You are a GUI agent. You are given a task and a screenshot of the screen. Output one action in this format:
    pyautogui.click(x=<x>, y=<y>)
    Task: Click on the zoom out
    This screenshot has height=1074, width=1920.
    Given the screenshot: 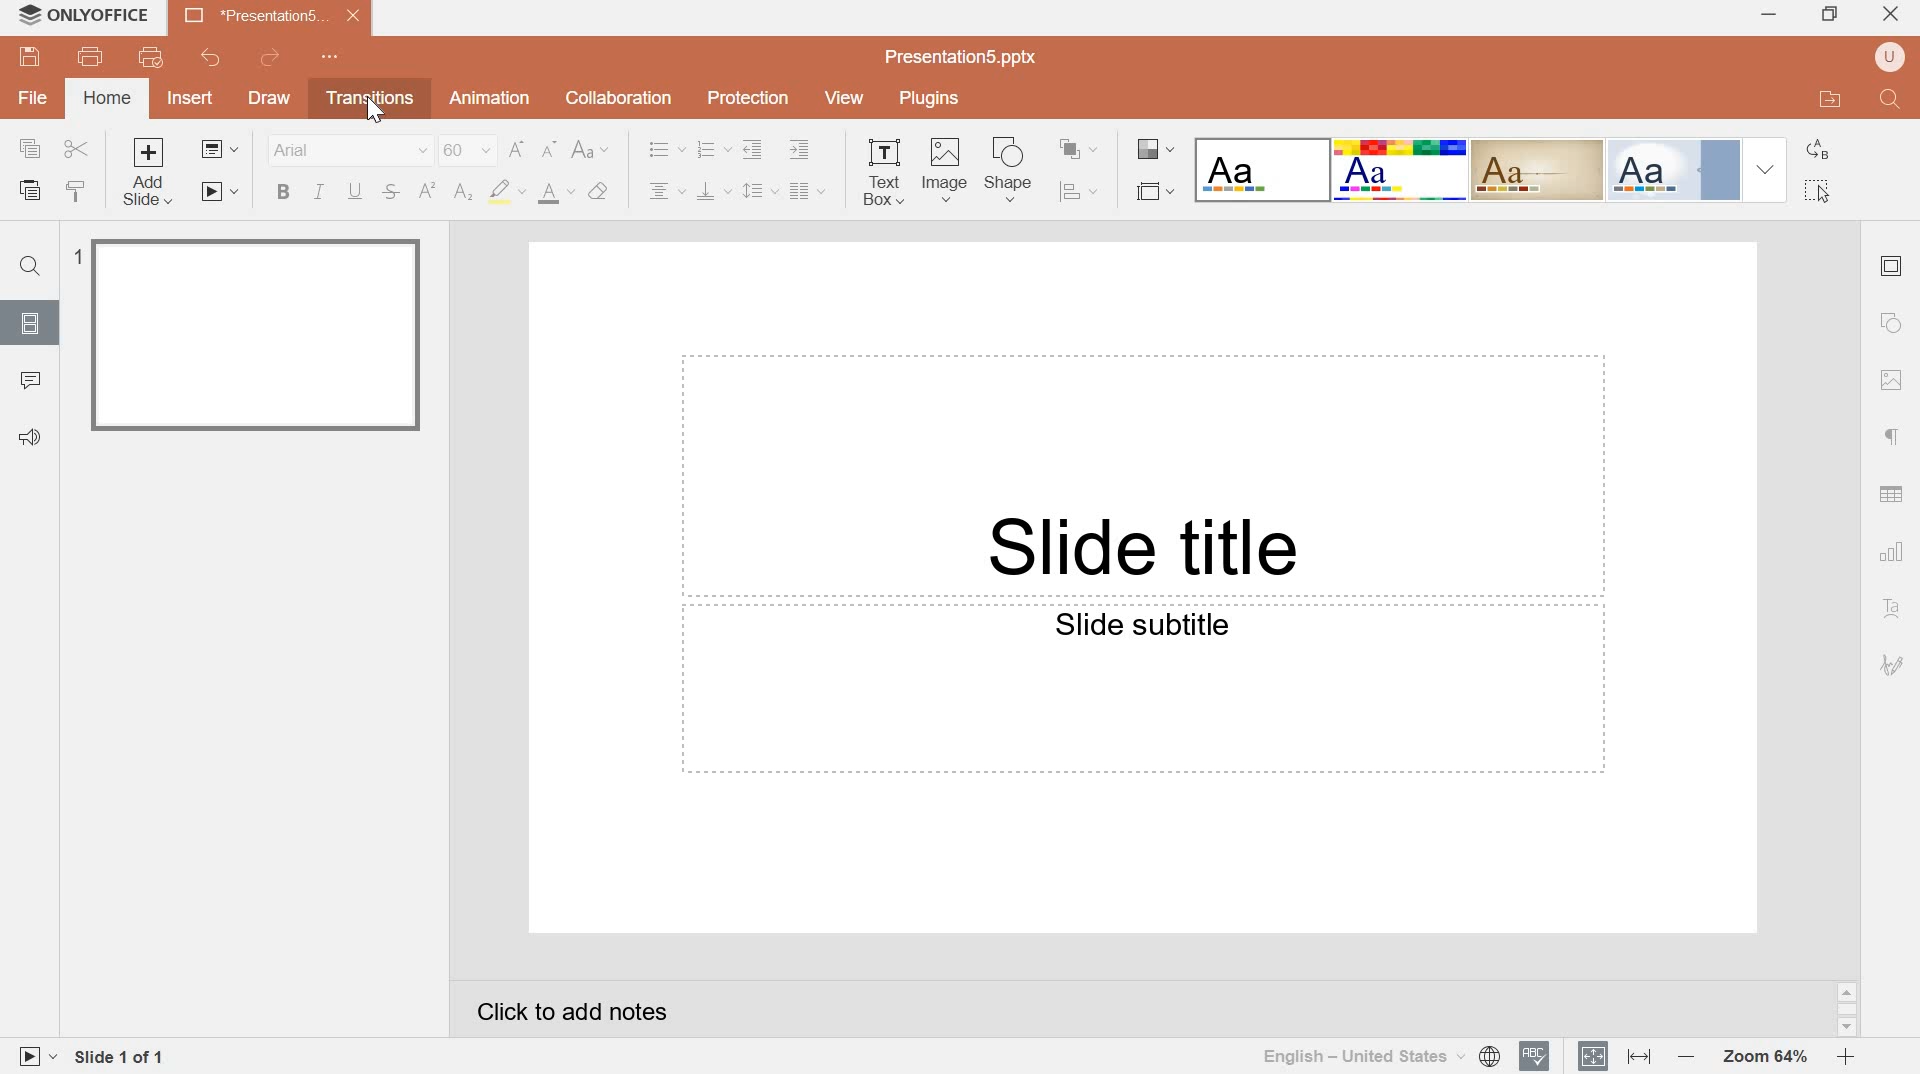 What is the action you would take?
    pyautogui.click(x=1683, y=1055)
    